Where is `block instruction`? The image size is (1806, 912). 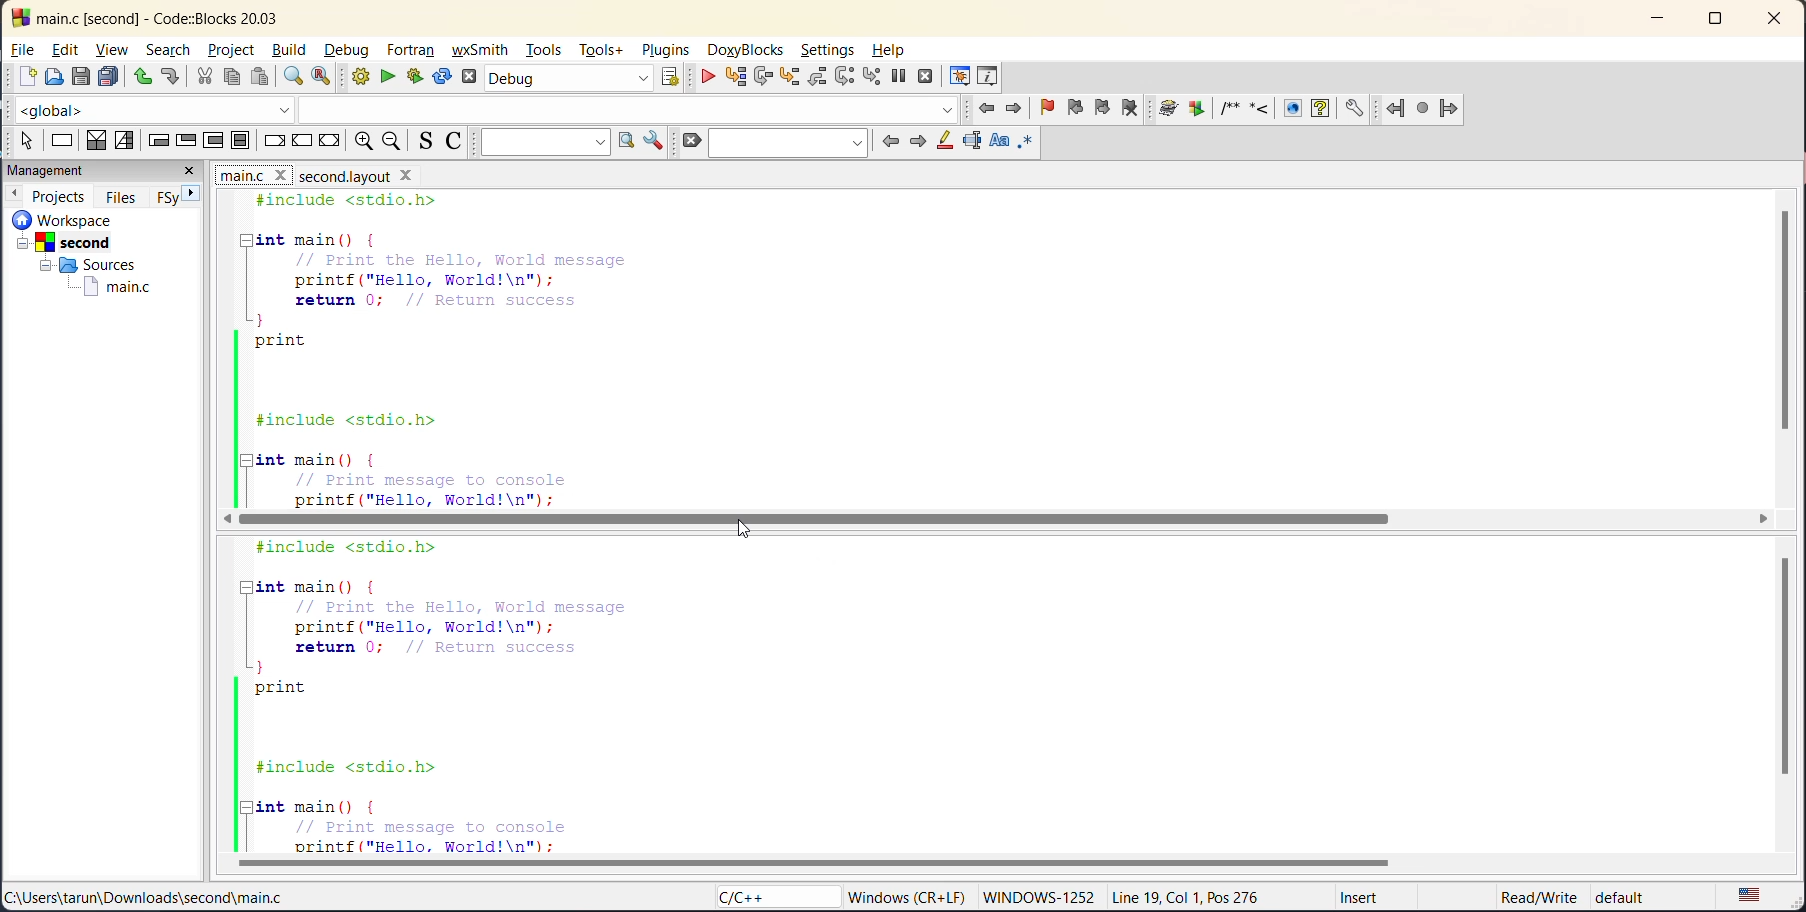 block instruction is located at coordinates (238, 141).